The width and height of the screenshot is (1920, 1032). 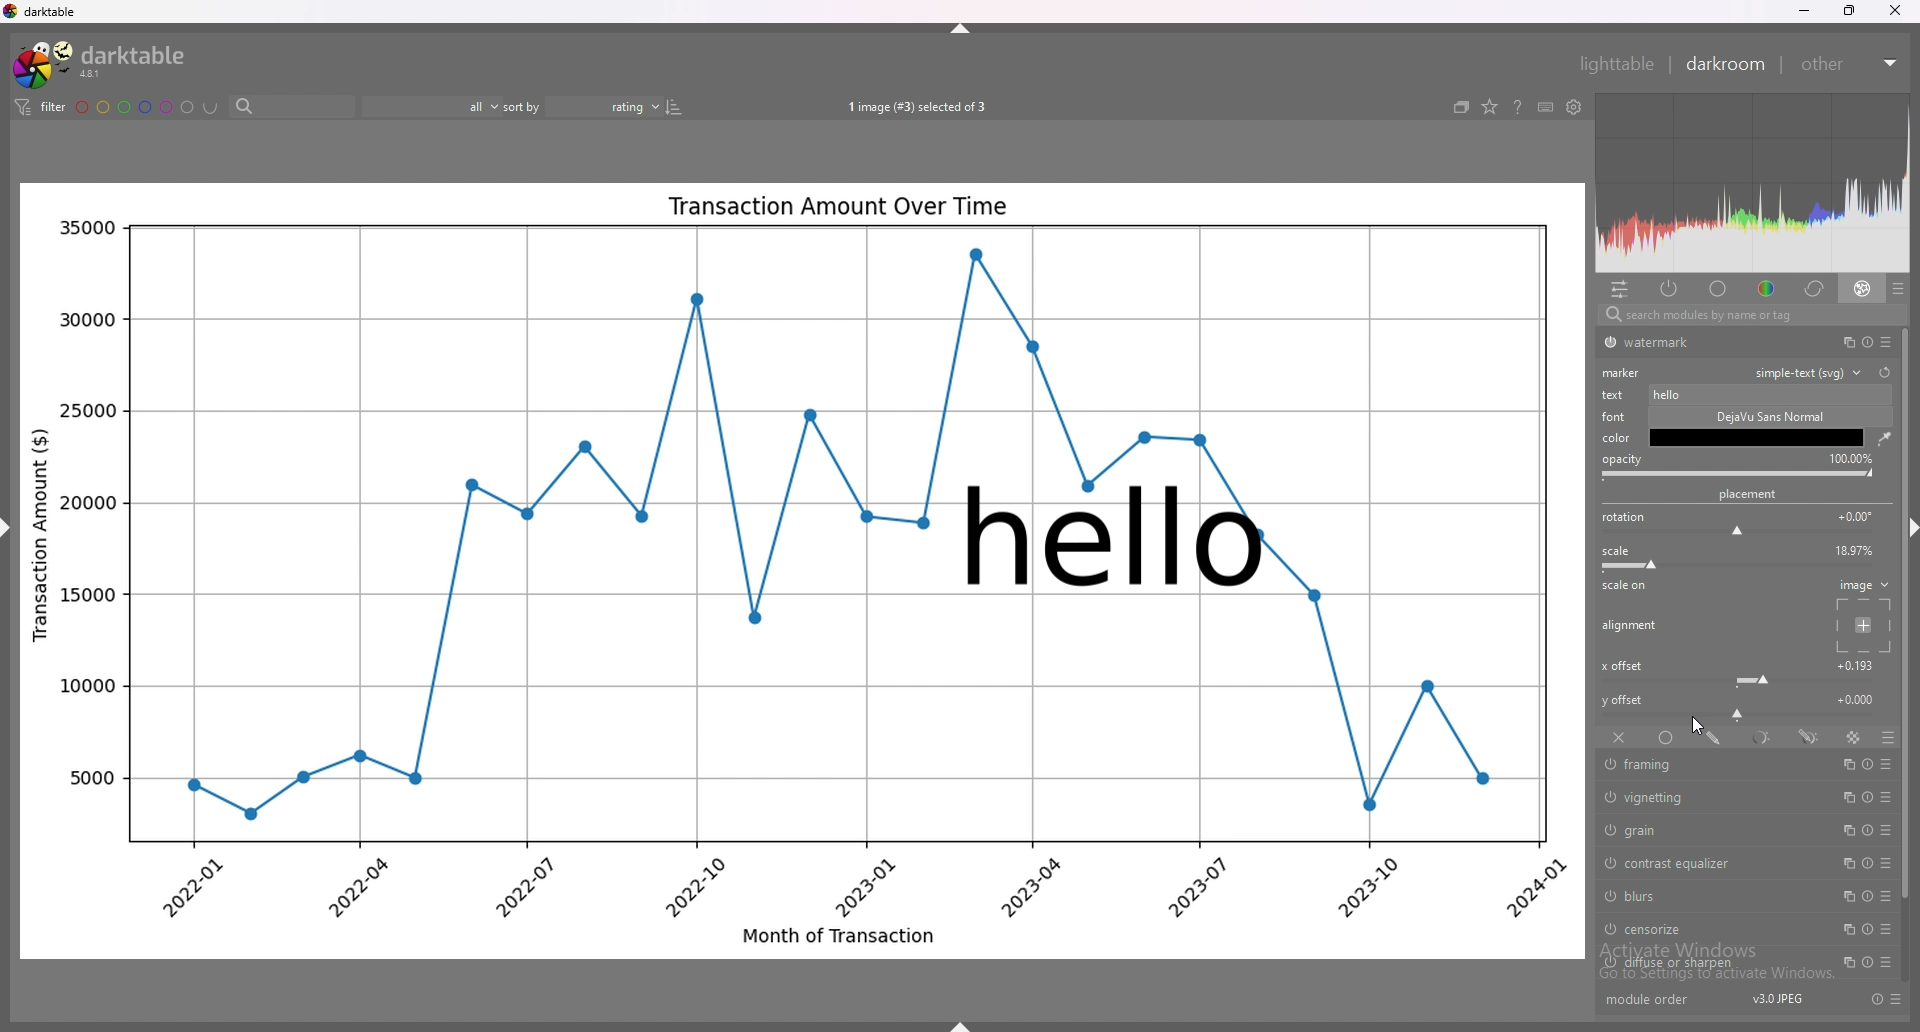 I want to click on reset, so click(x=1863, y=961).